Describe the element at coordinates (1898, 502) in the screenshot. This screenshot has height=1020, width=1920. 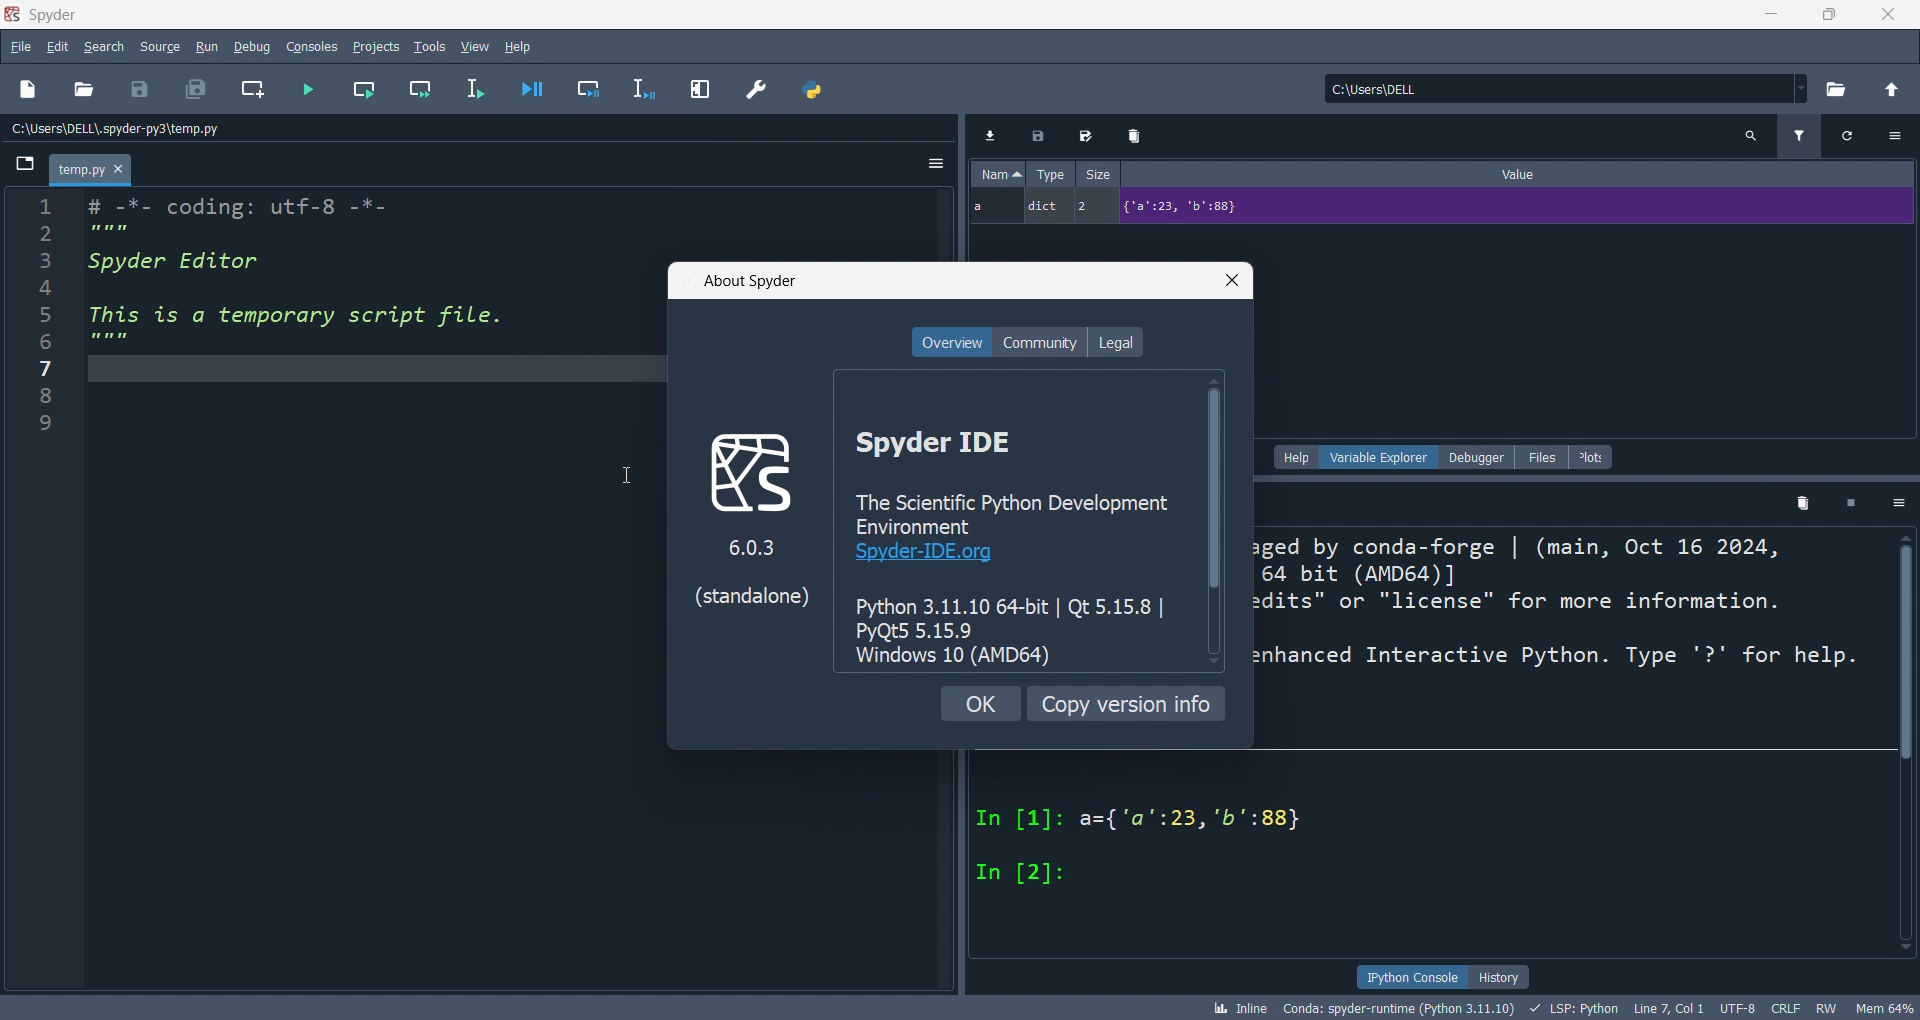
I see `Settings` at that location.